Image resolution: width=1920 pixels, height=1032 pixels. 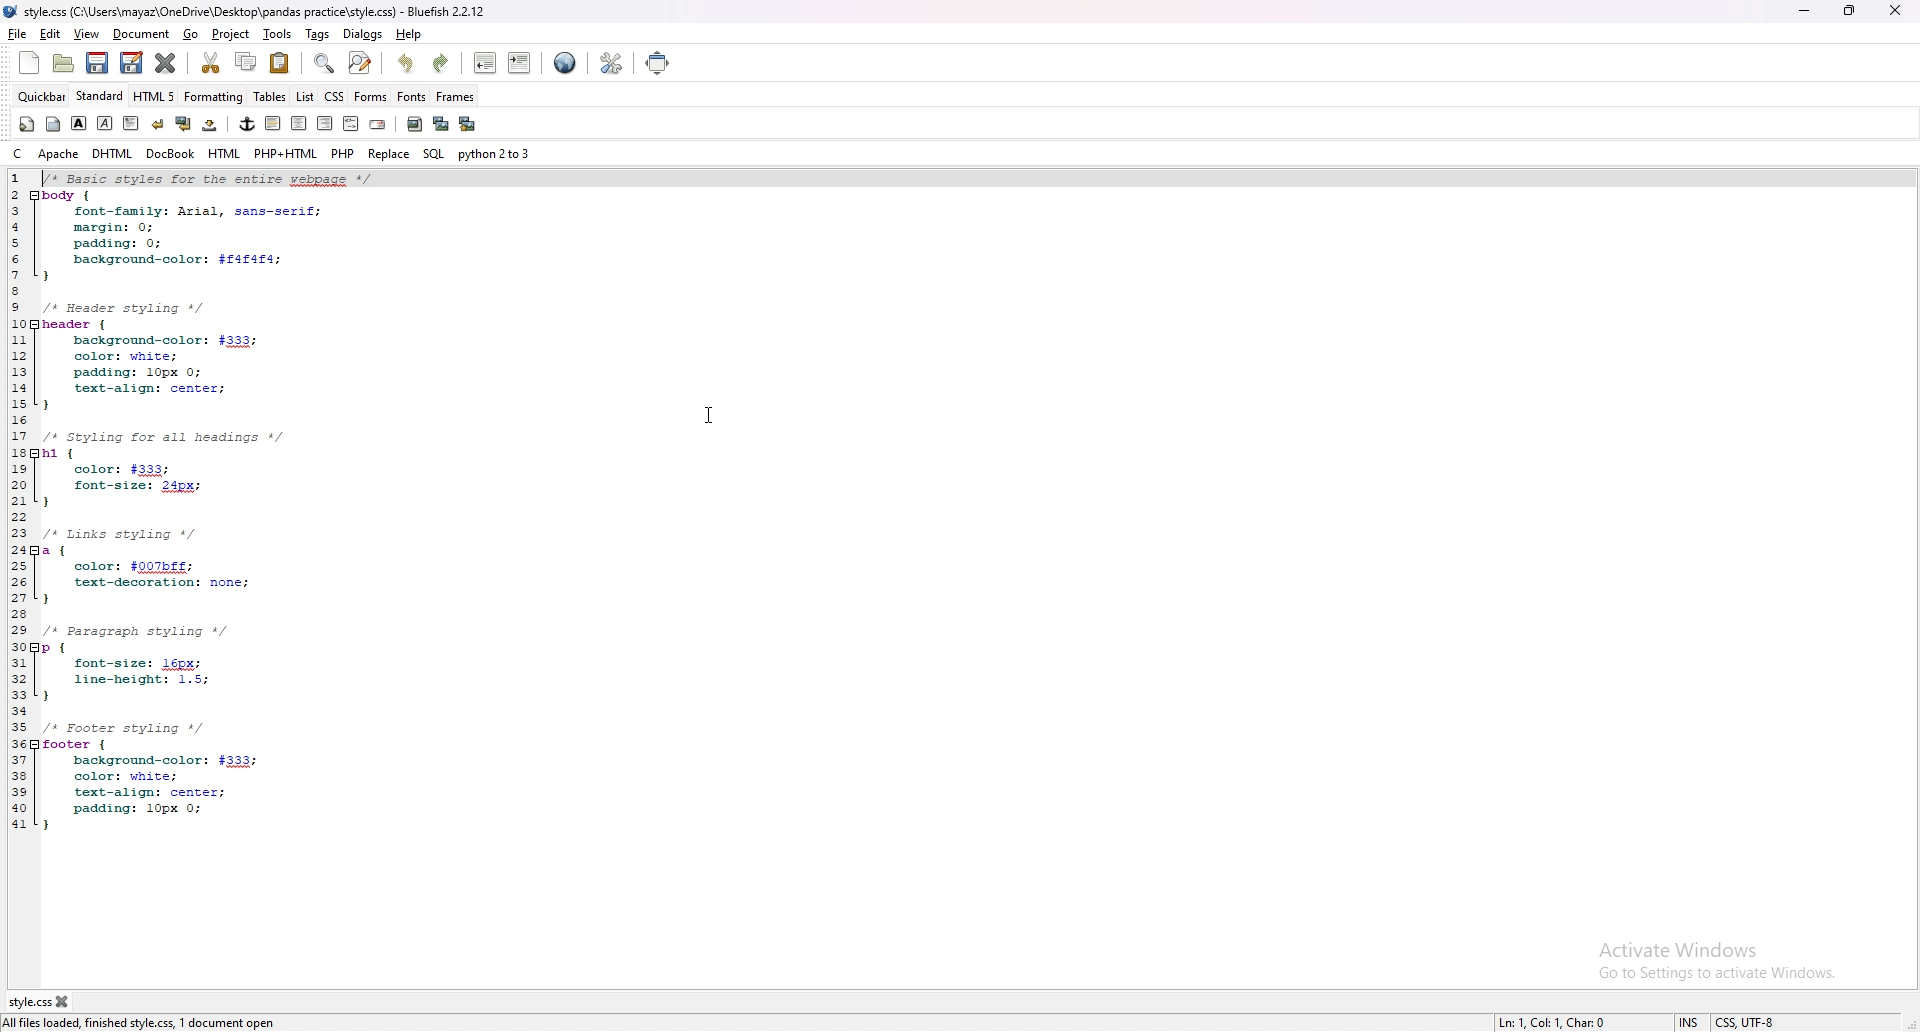 What do you see at coordinates (270, 96) in the screenshot?
I see `tables` at bounding box center [270, 96].